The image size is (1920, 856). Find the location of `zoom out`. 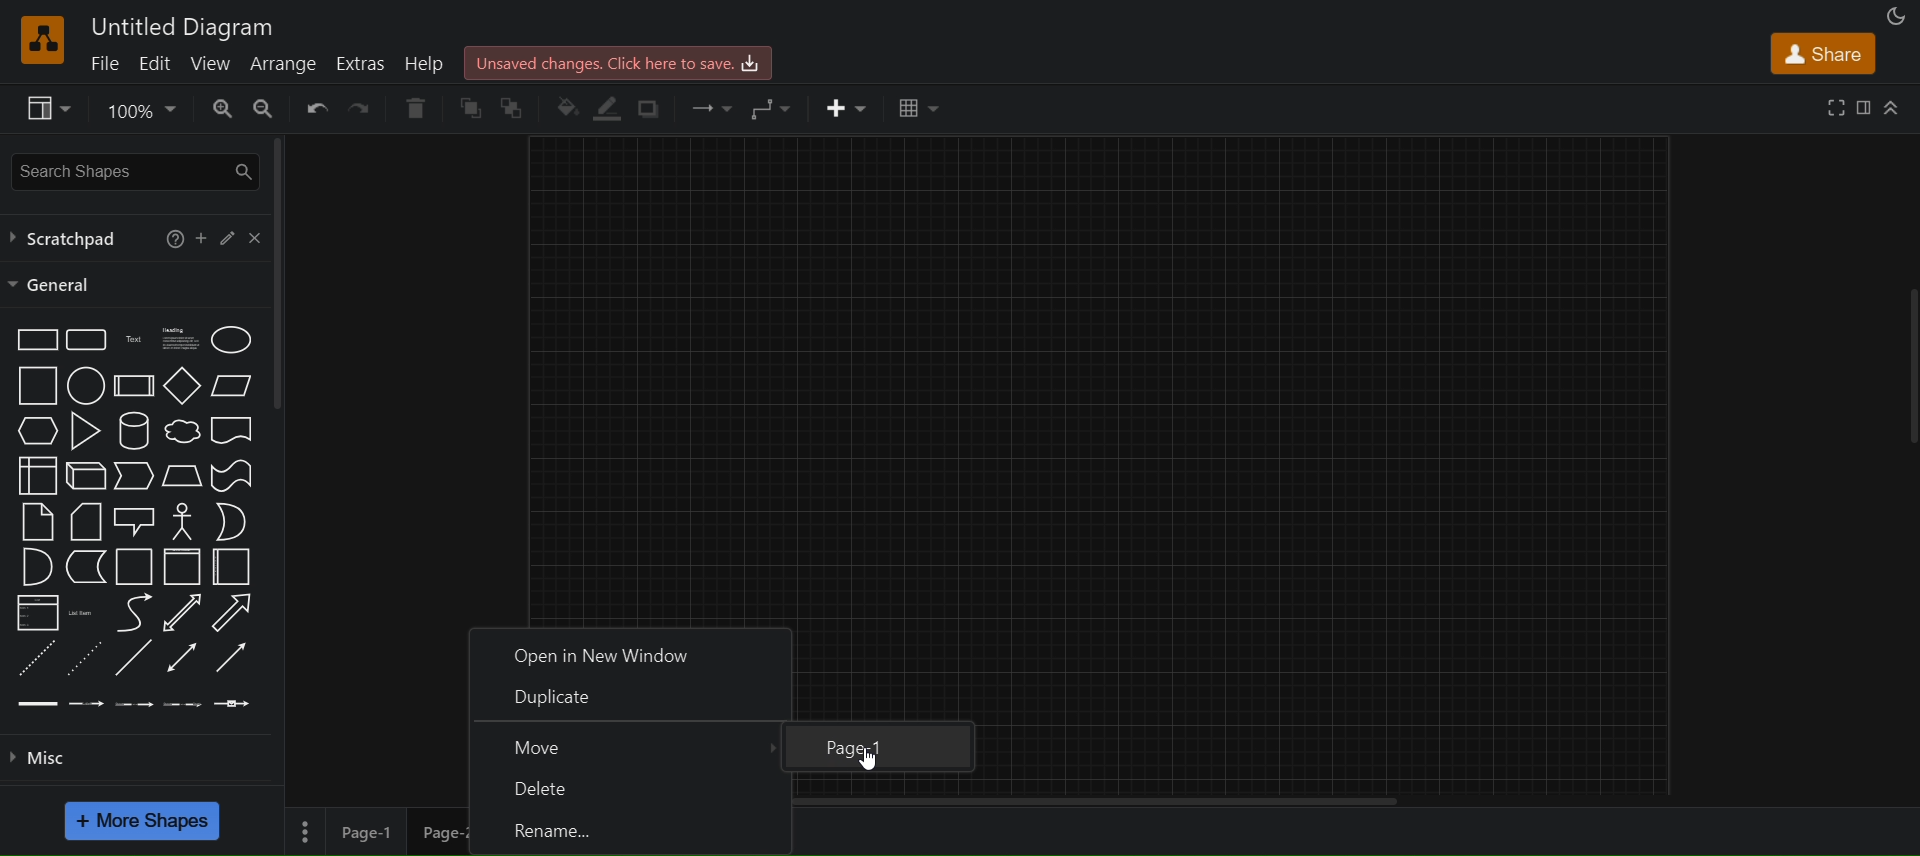

zoom out is located at coordinates (266, 108).